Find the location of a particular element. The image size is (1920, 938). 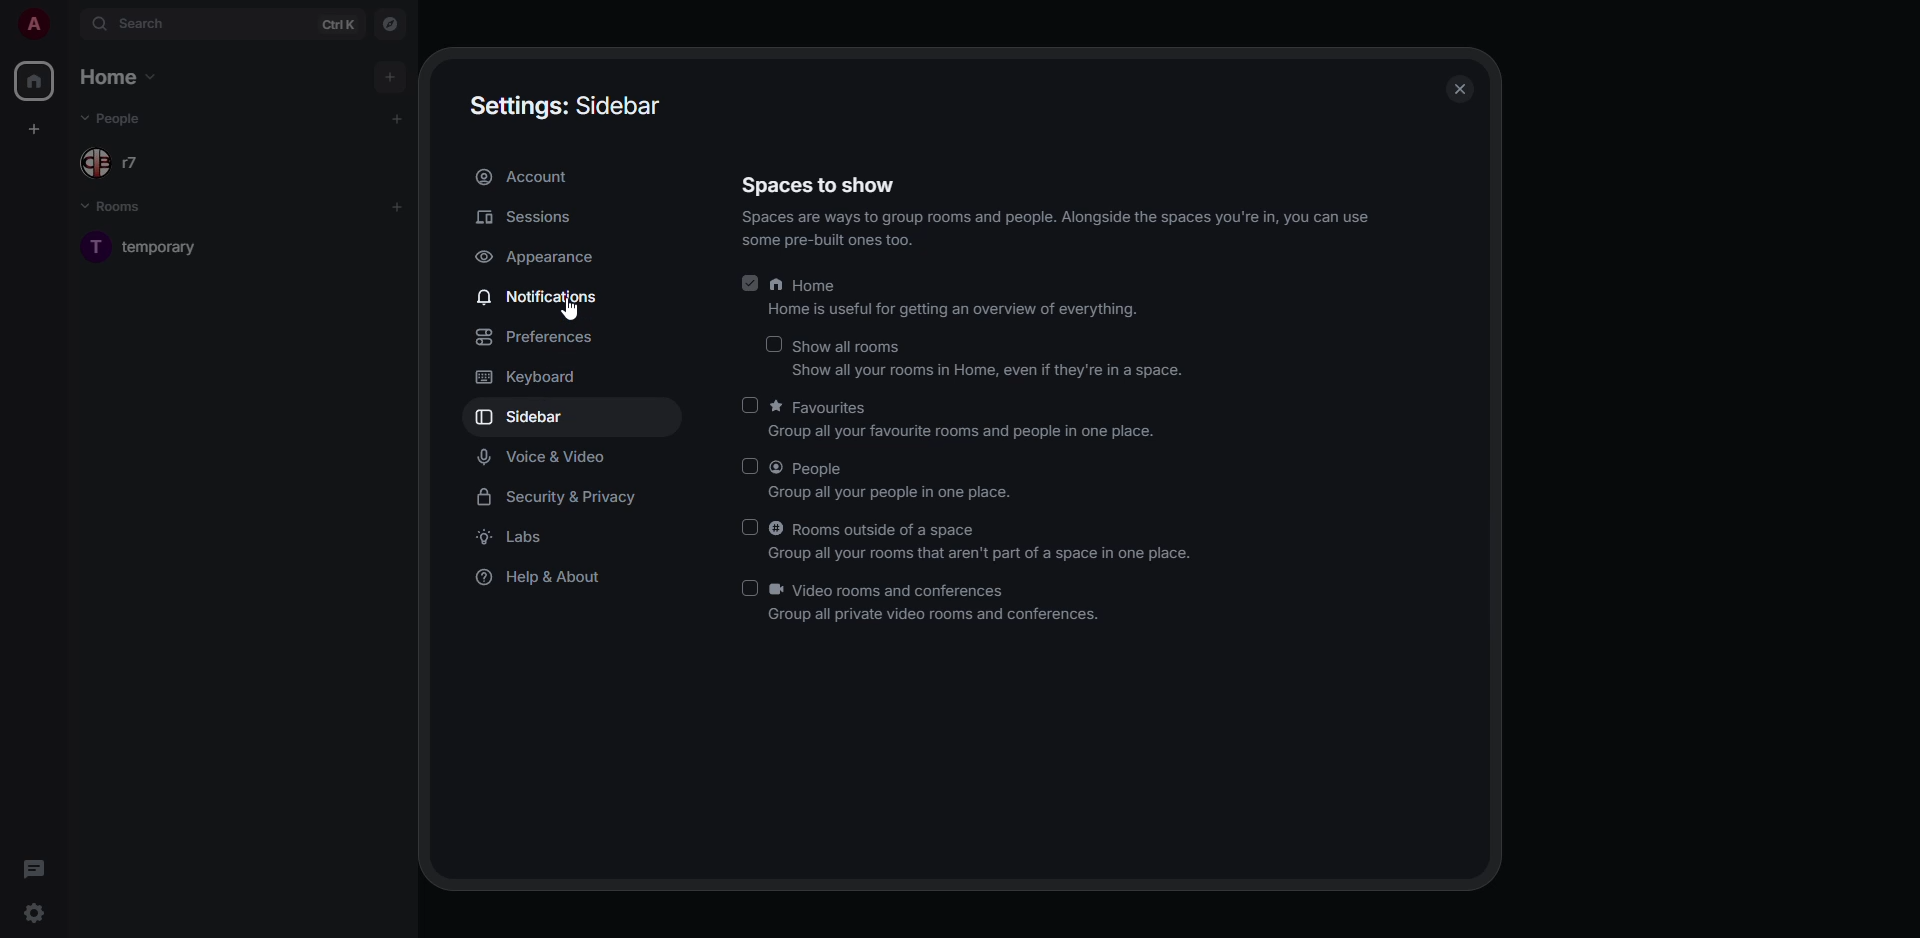

security & privacy is located at coordinates (559, 496).